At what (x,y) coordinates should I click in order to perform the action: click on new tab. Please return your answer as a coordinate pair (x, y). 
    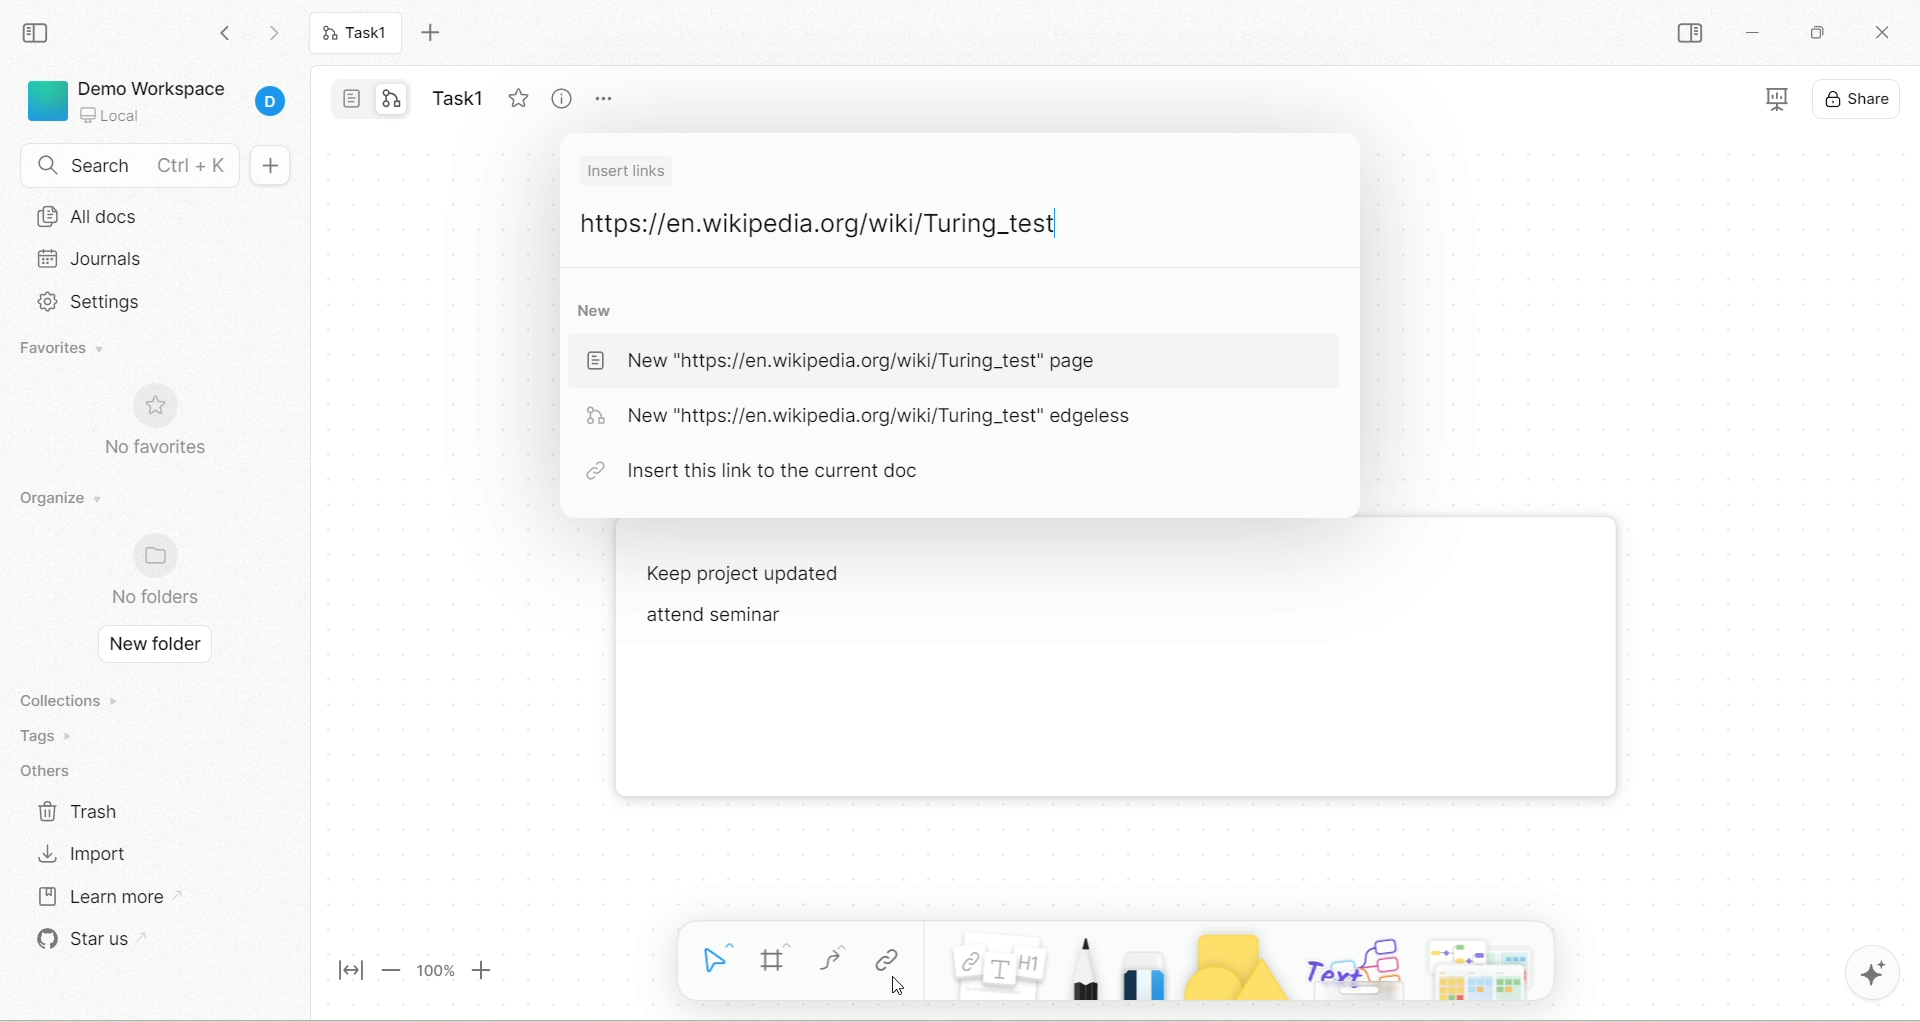
    Looking at the image, I should click on (435, 33).